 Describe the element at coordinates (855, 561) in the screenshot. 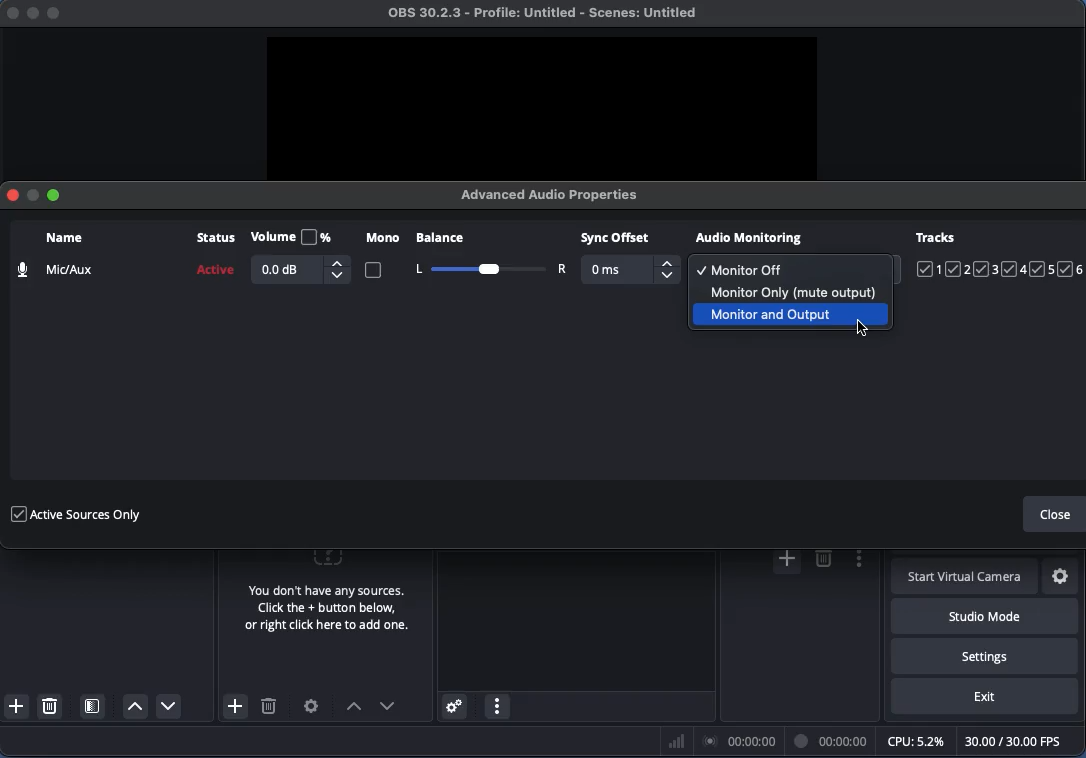

I see `options` at that location.